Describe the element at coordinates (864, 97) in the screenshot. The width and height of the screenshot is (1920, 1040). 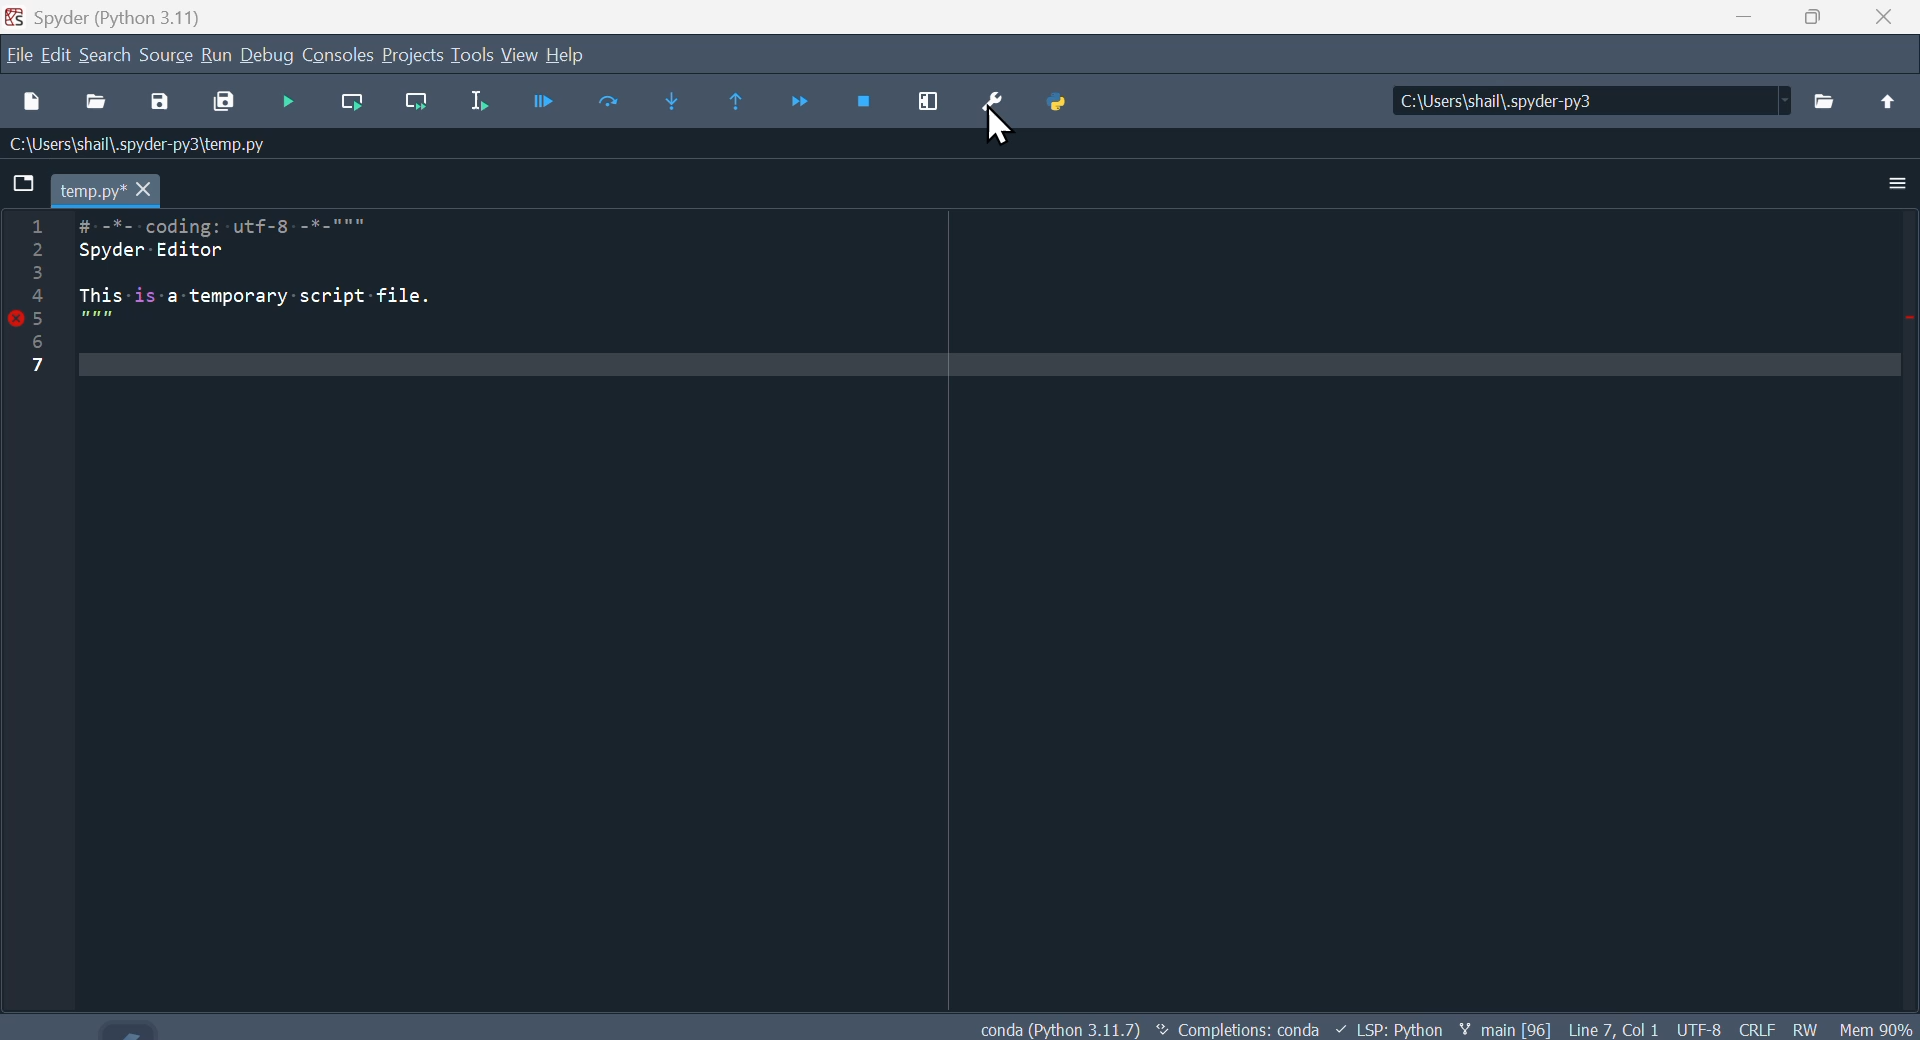
I see `Stop debugging` at that location.